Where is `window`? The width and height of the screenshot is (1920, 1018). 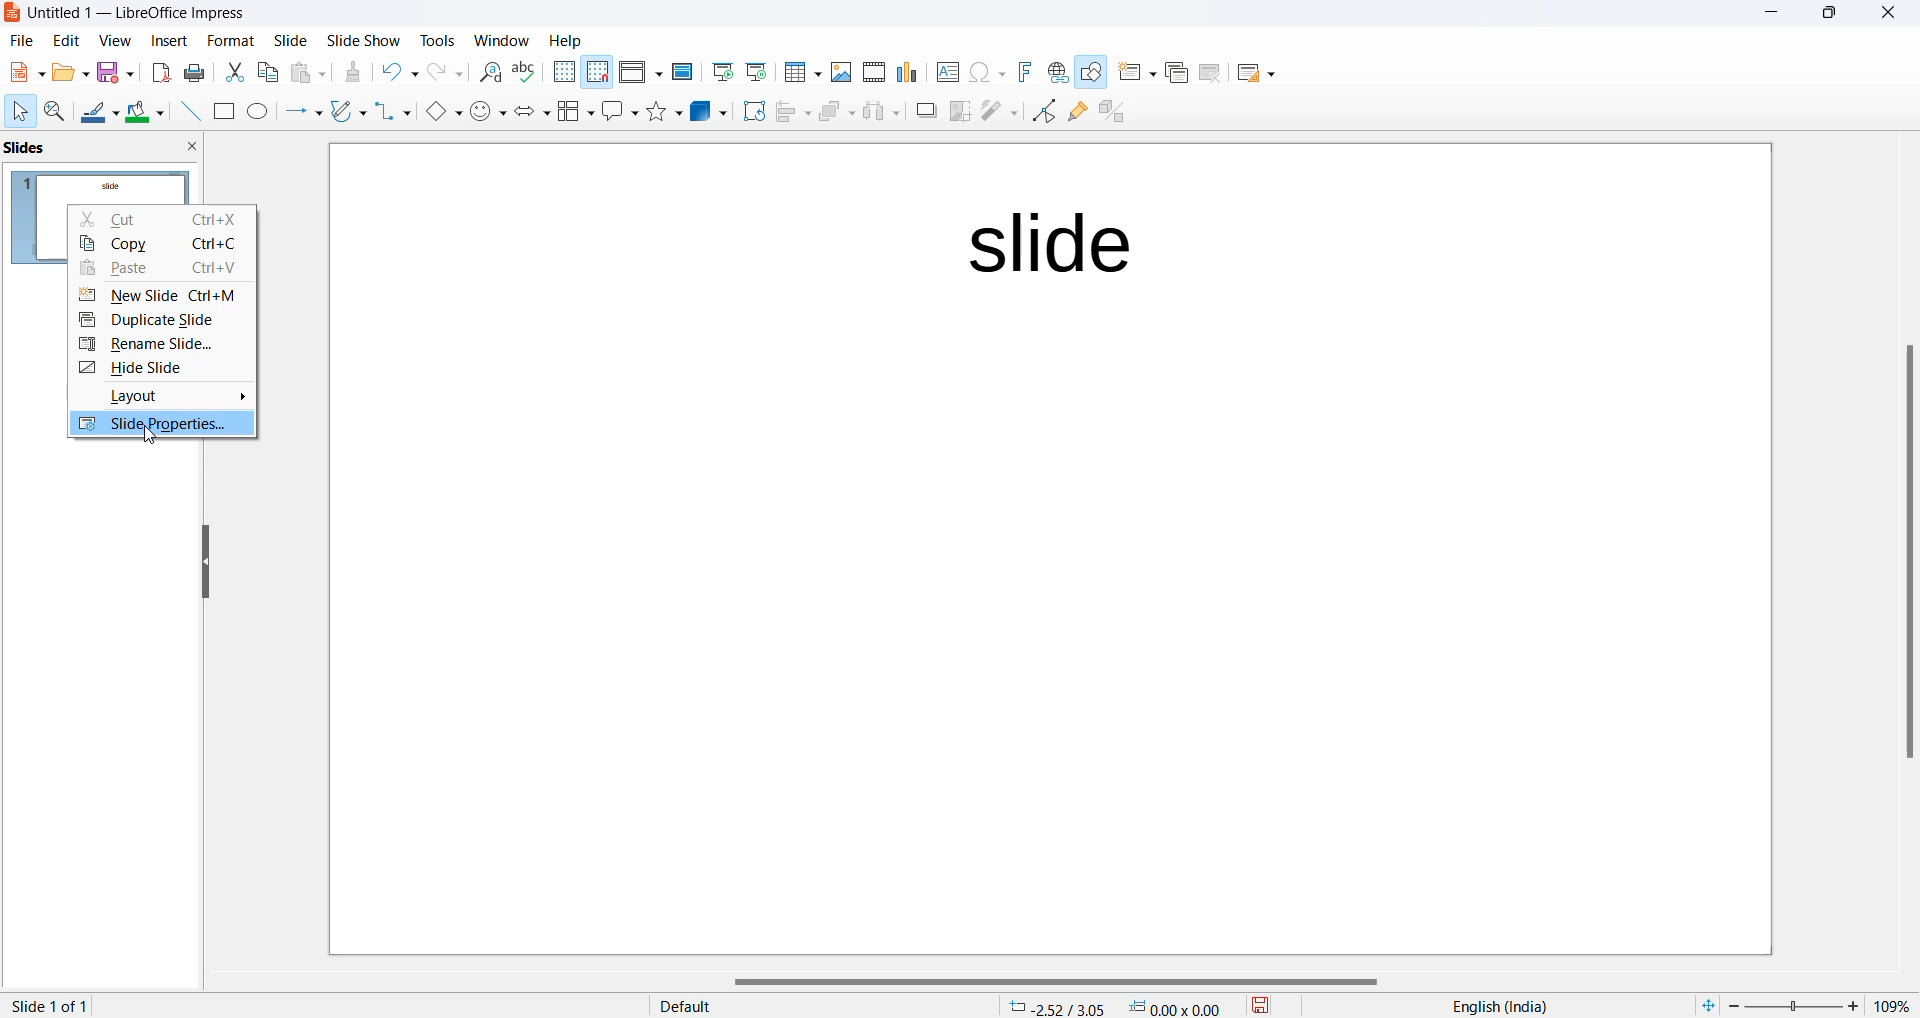 window is located at coordinates (502, 41).